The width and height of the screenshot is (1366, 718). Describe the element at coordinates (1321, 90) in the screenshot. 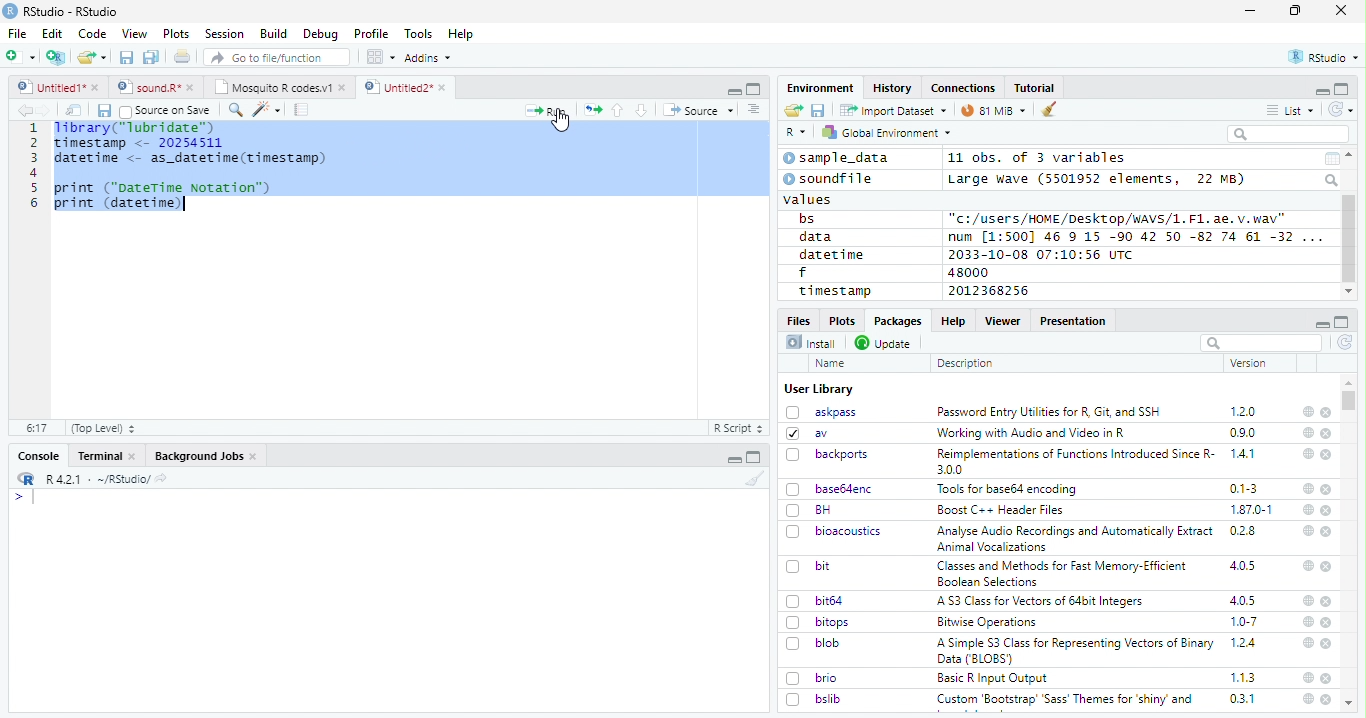

I see `minimize` at that location.